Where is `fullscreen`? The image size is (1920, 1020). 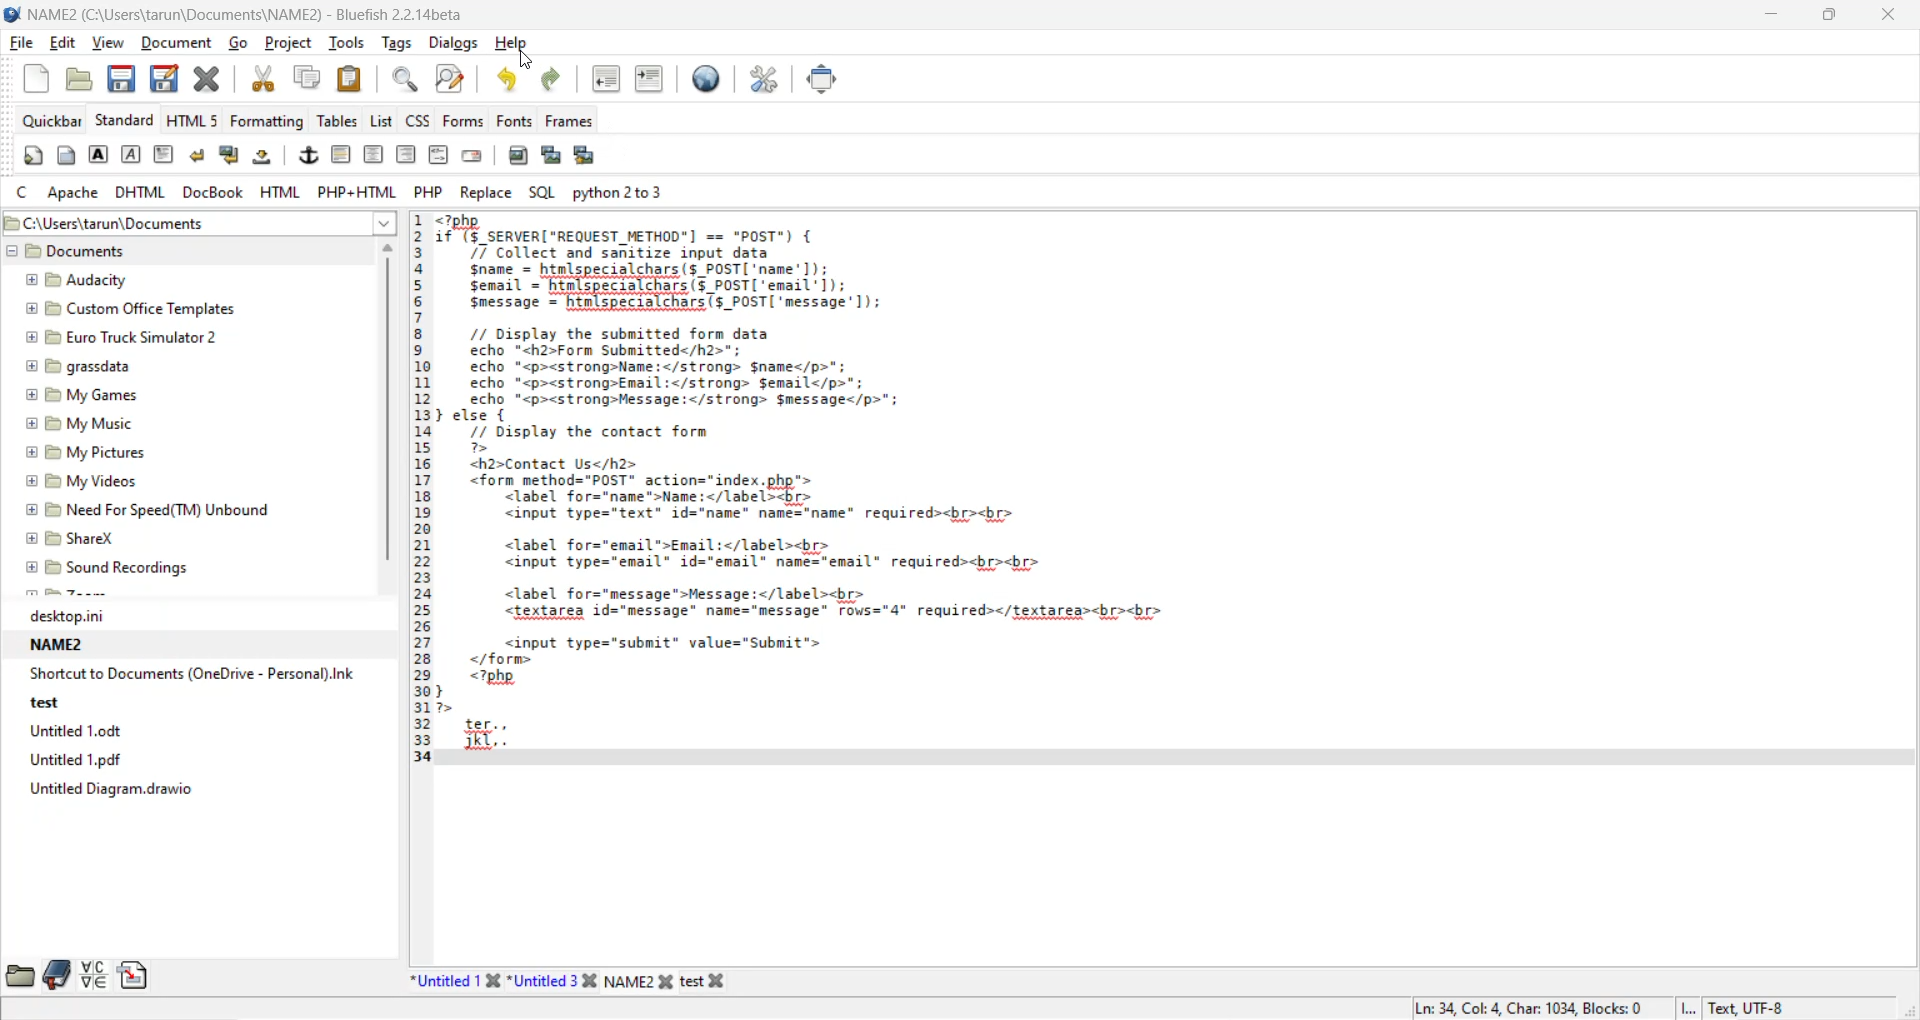
fullscreen is located at coordinates (825, 82).